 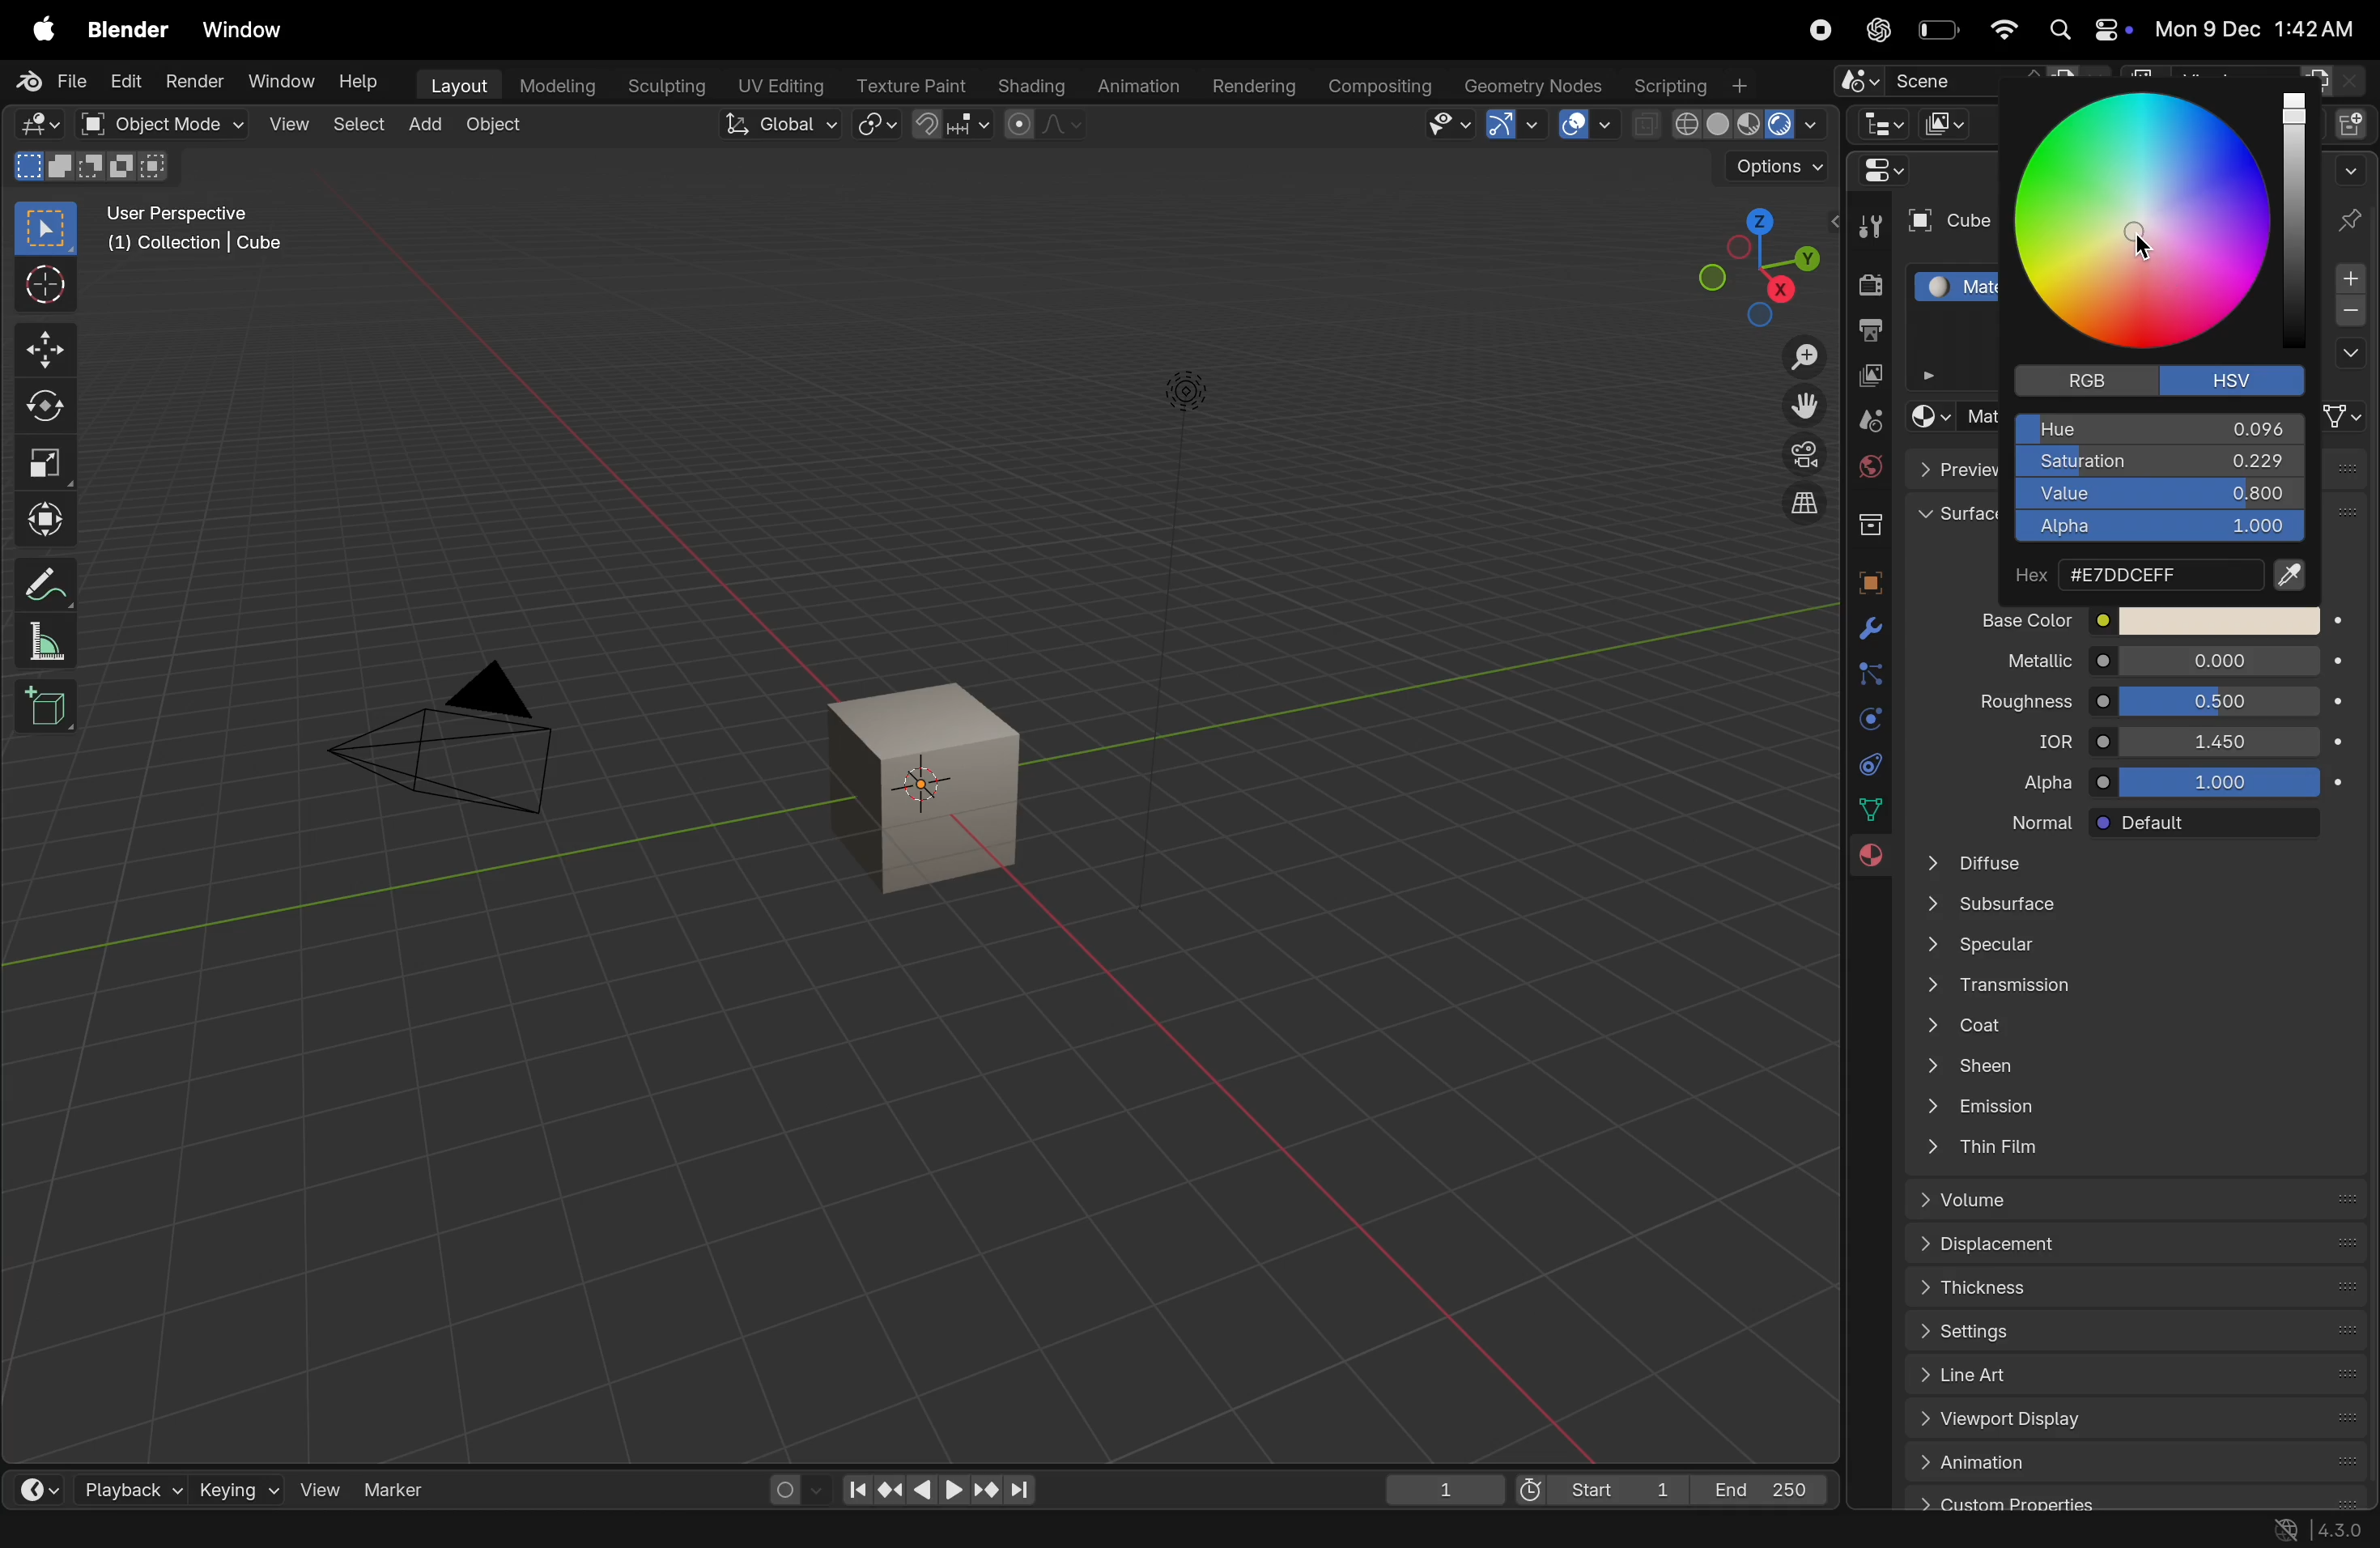 What do you see at coordinates (1137, 88) in the screenshot?
I see `animation` at bounding box center [1137, 88].